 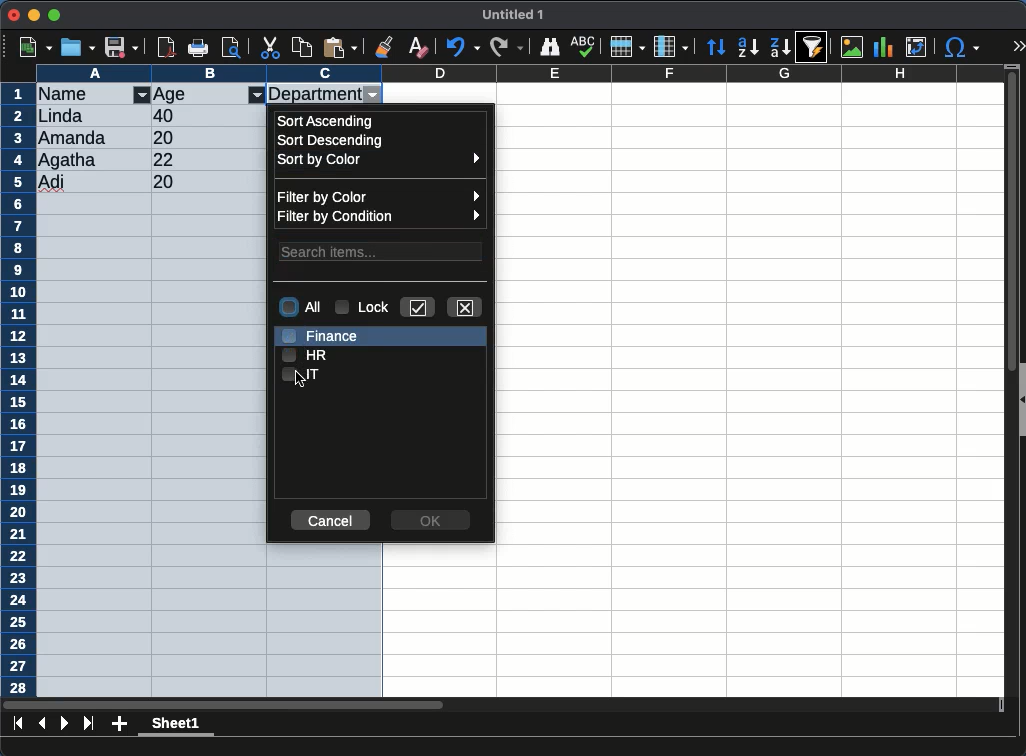 What do you see at coordinates (463, 48) in the screenshot?
I see `undo` at bounding box center [463, 48].